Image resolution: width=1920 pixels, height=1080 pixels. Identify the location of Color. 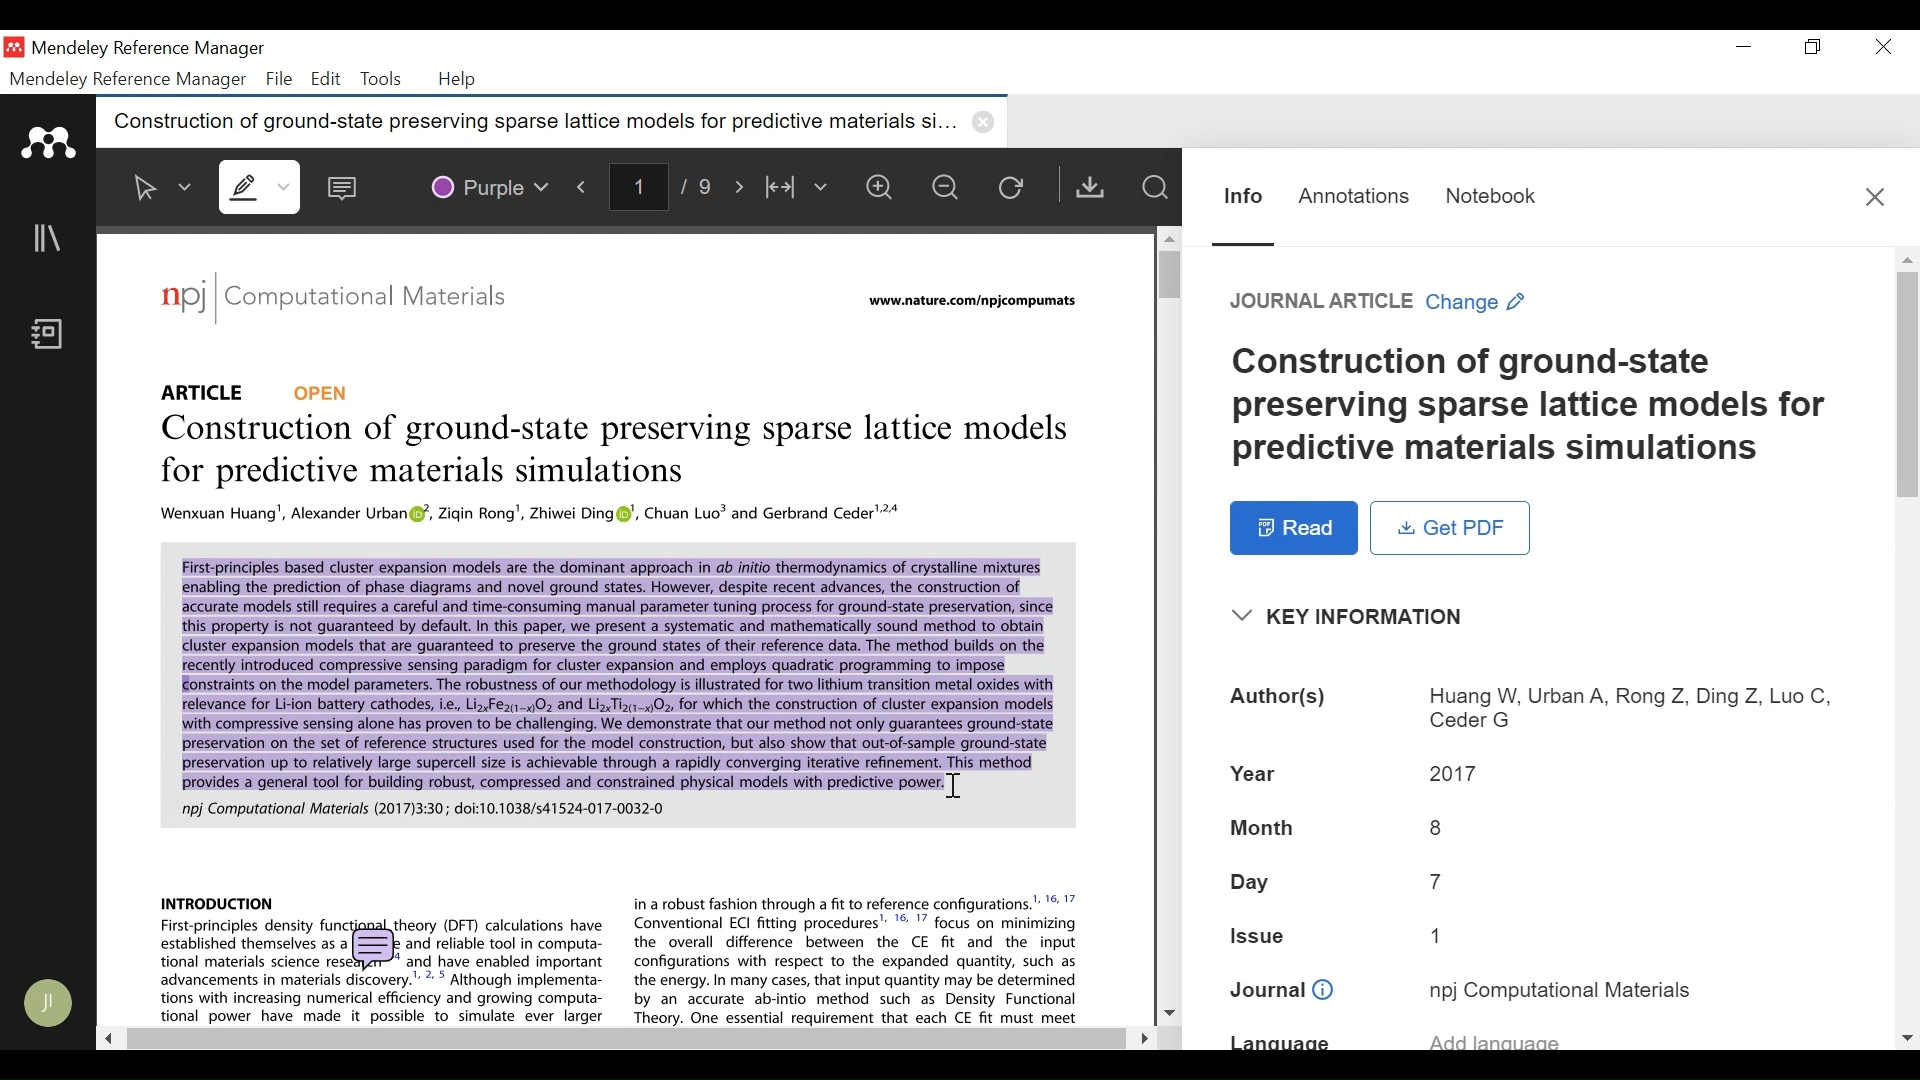
(488, 184).